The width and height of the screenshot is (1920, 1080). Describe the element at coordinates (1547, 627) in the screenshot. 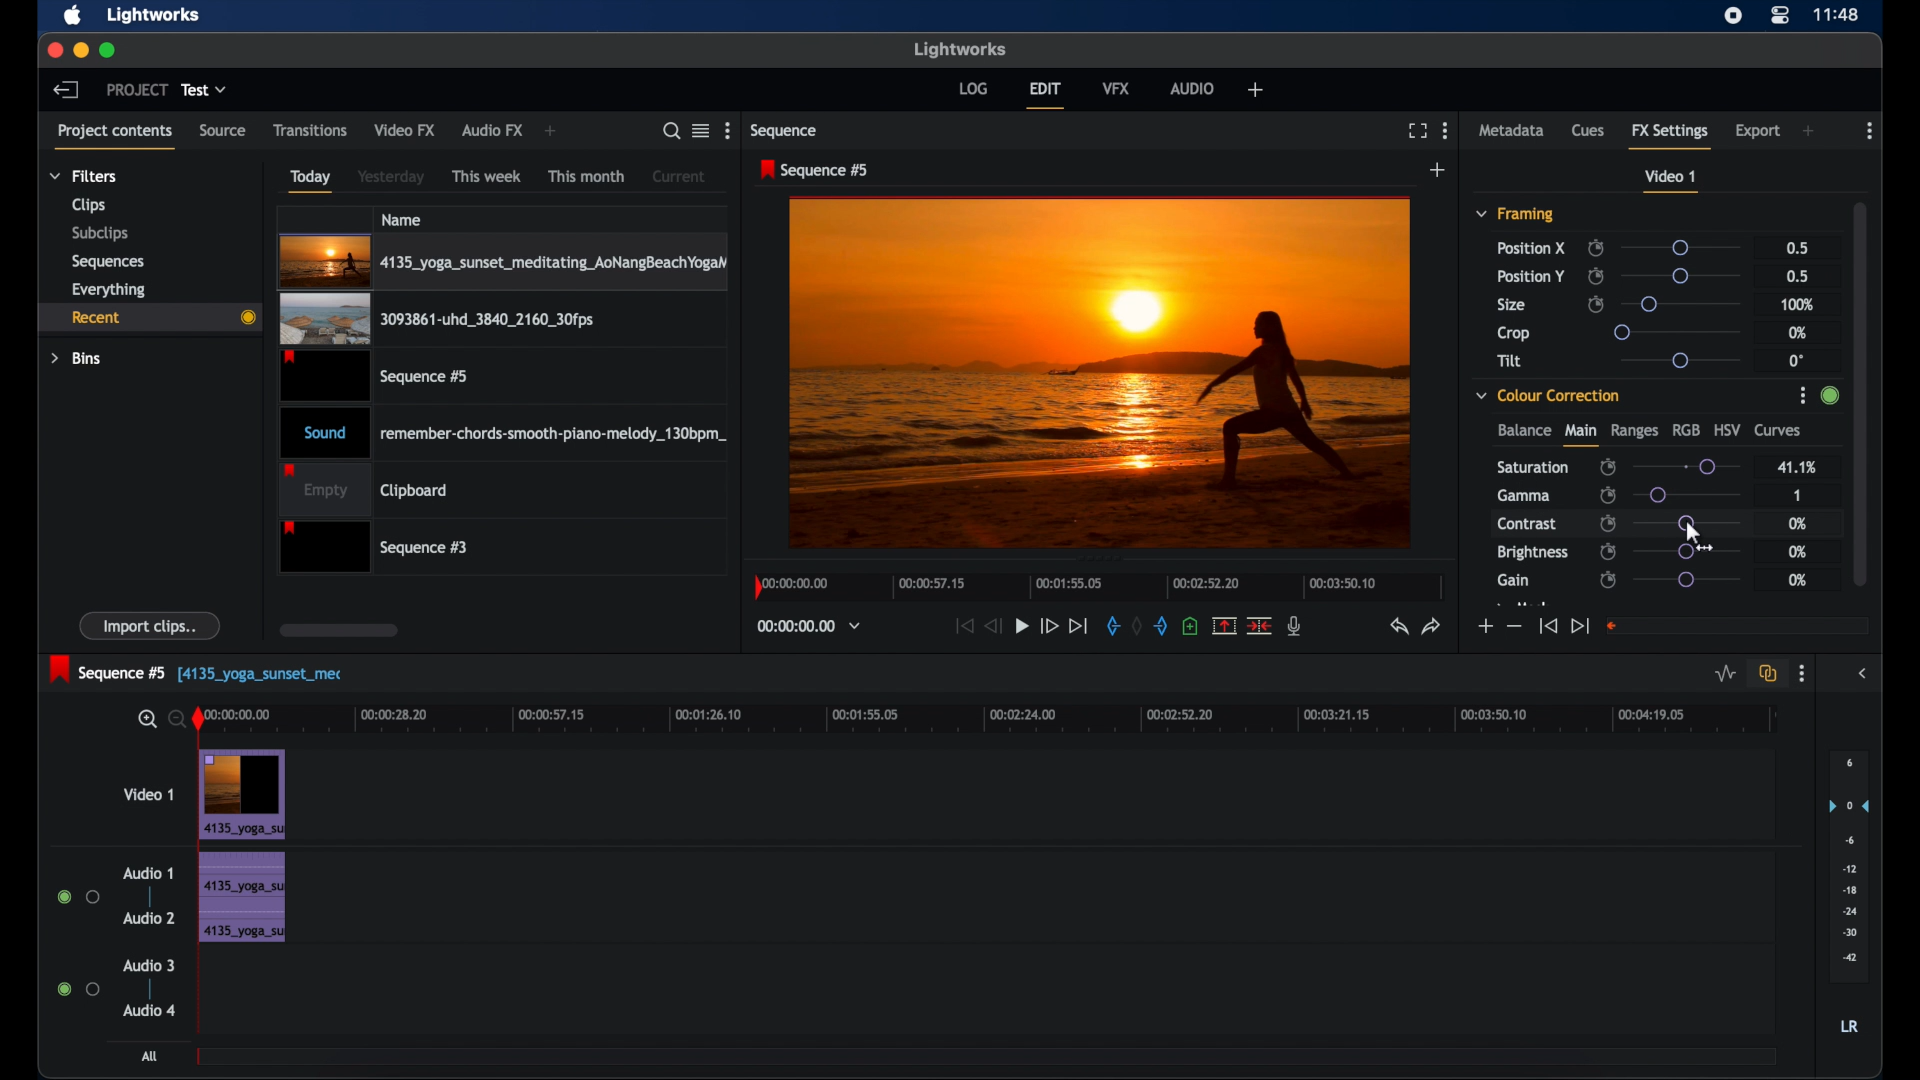

I see `jump to start` at that location.